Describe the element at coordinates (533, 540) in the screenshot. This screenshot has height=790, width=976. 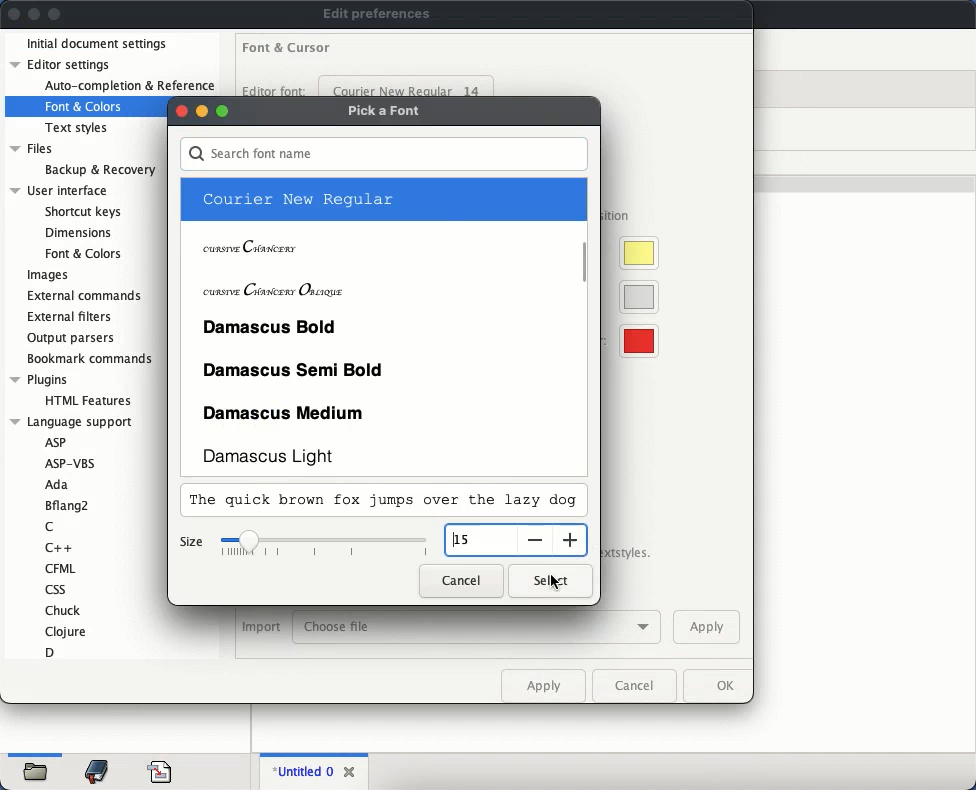
I see `decrease` at that location.